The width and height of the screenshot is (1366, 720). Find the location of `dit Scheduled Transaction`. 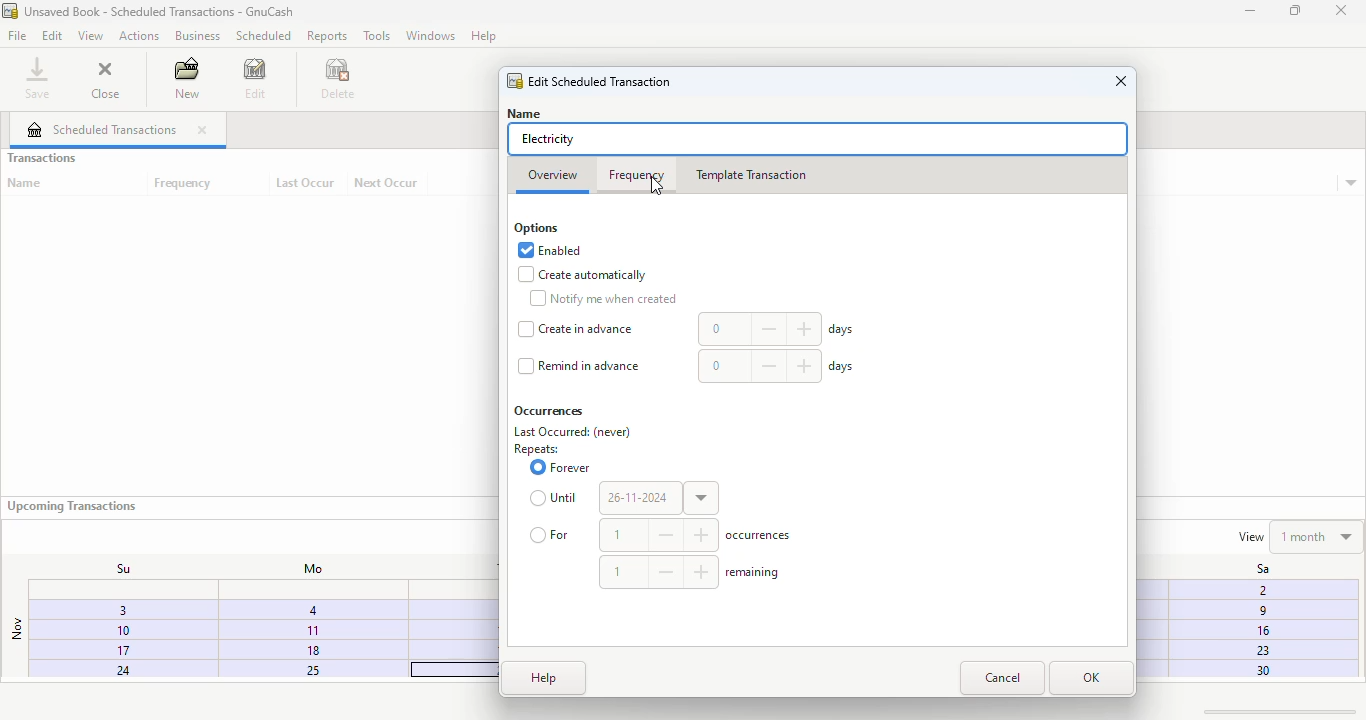

dit Scheduled Transaction is located at coordinates (589, 80).